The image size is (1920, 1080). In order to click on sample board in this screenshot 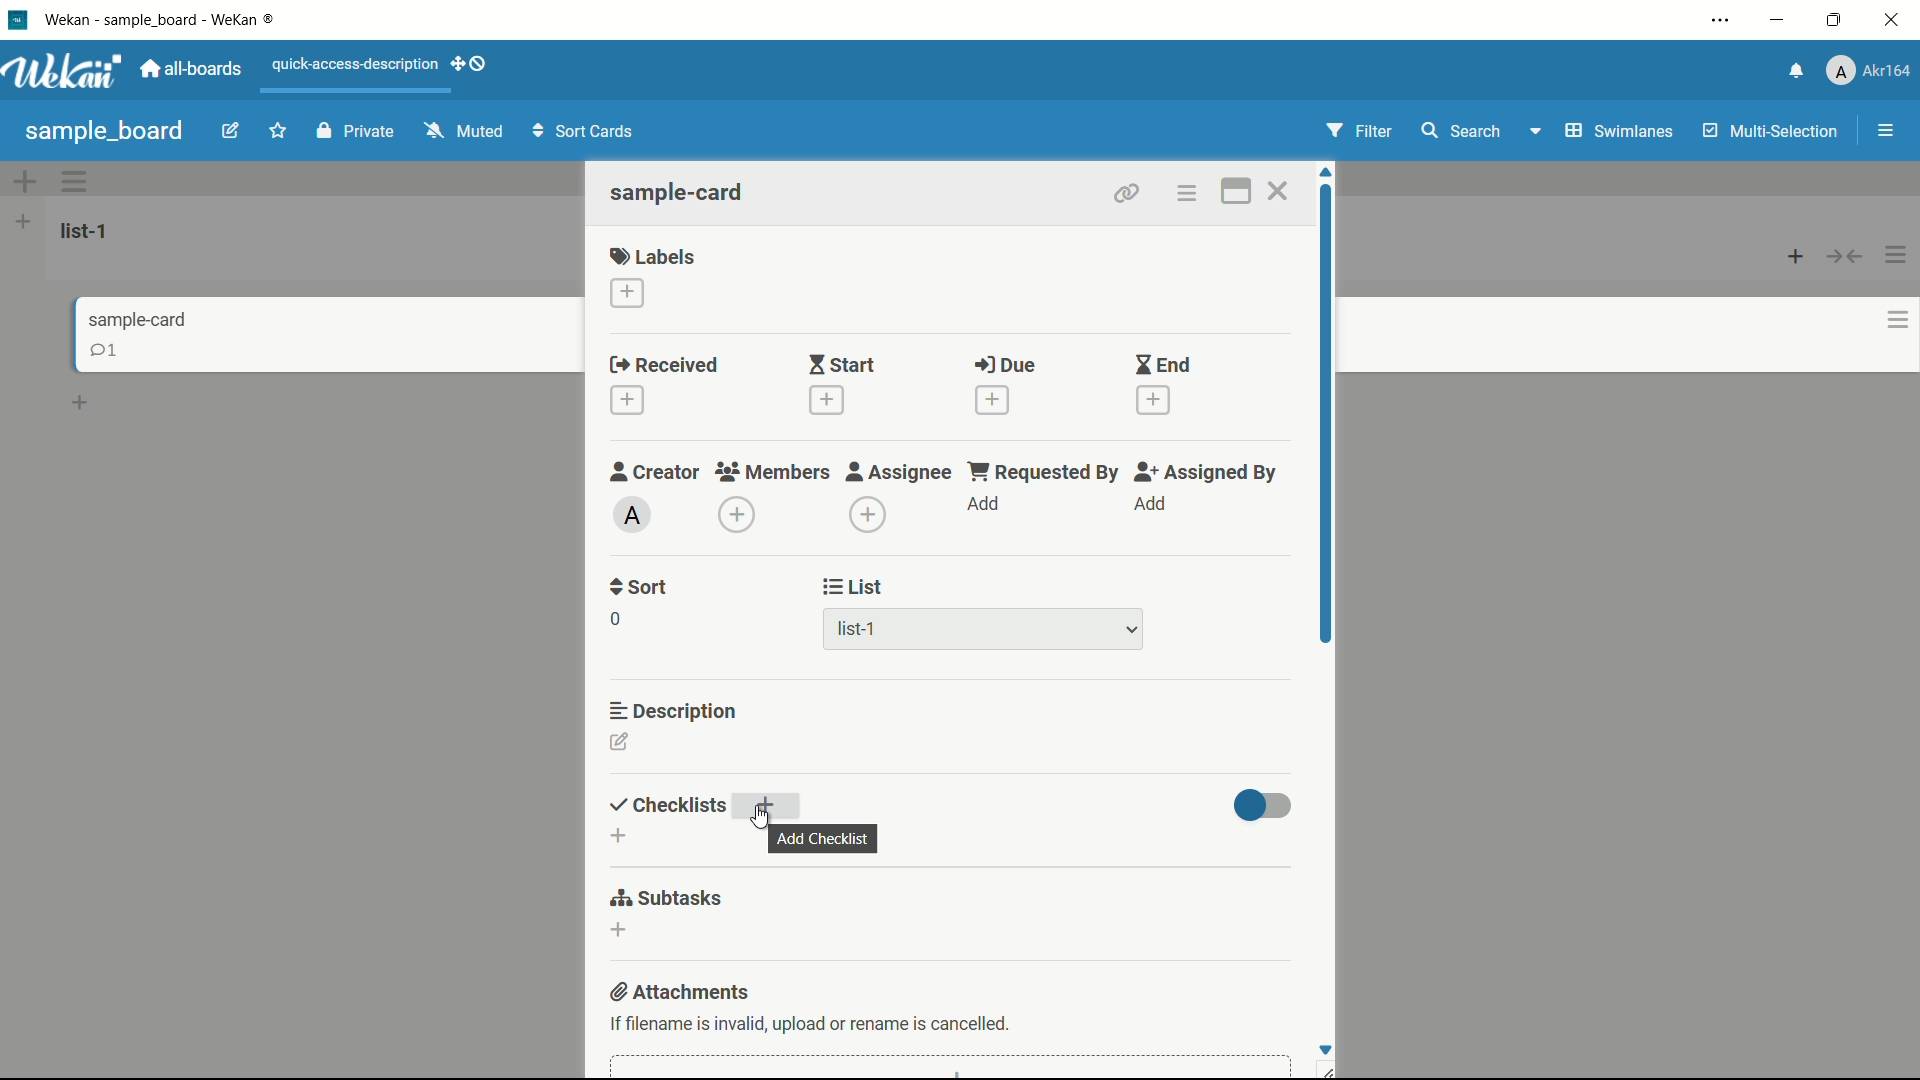, I will do `click(103, 130)`.